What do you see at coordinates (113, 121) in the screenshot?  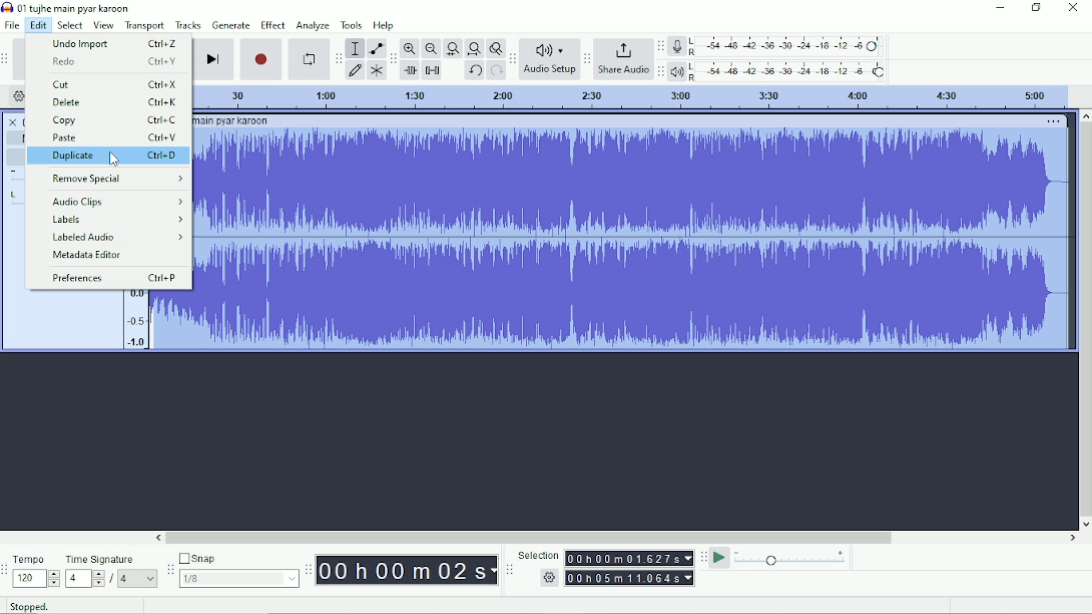 I see `Copy` at bounding box center [113, 121].